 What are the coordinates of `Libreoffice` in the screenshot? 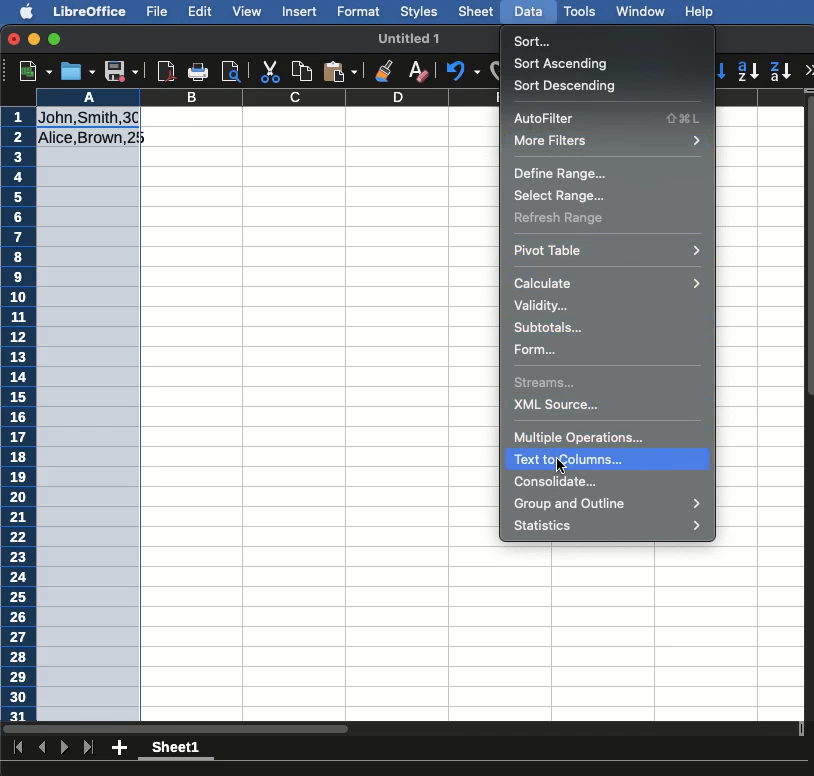 It's located at (89, 12).